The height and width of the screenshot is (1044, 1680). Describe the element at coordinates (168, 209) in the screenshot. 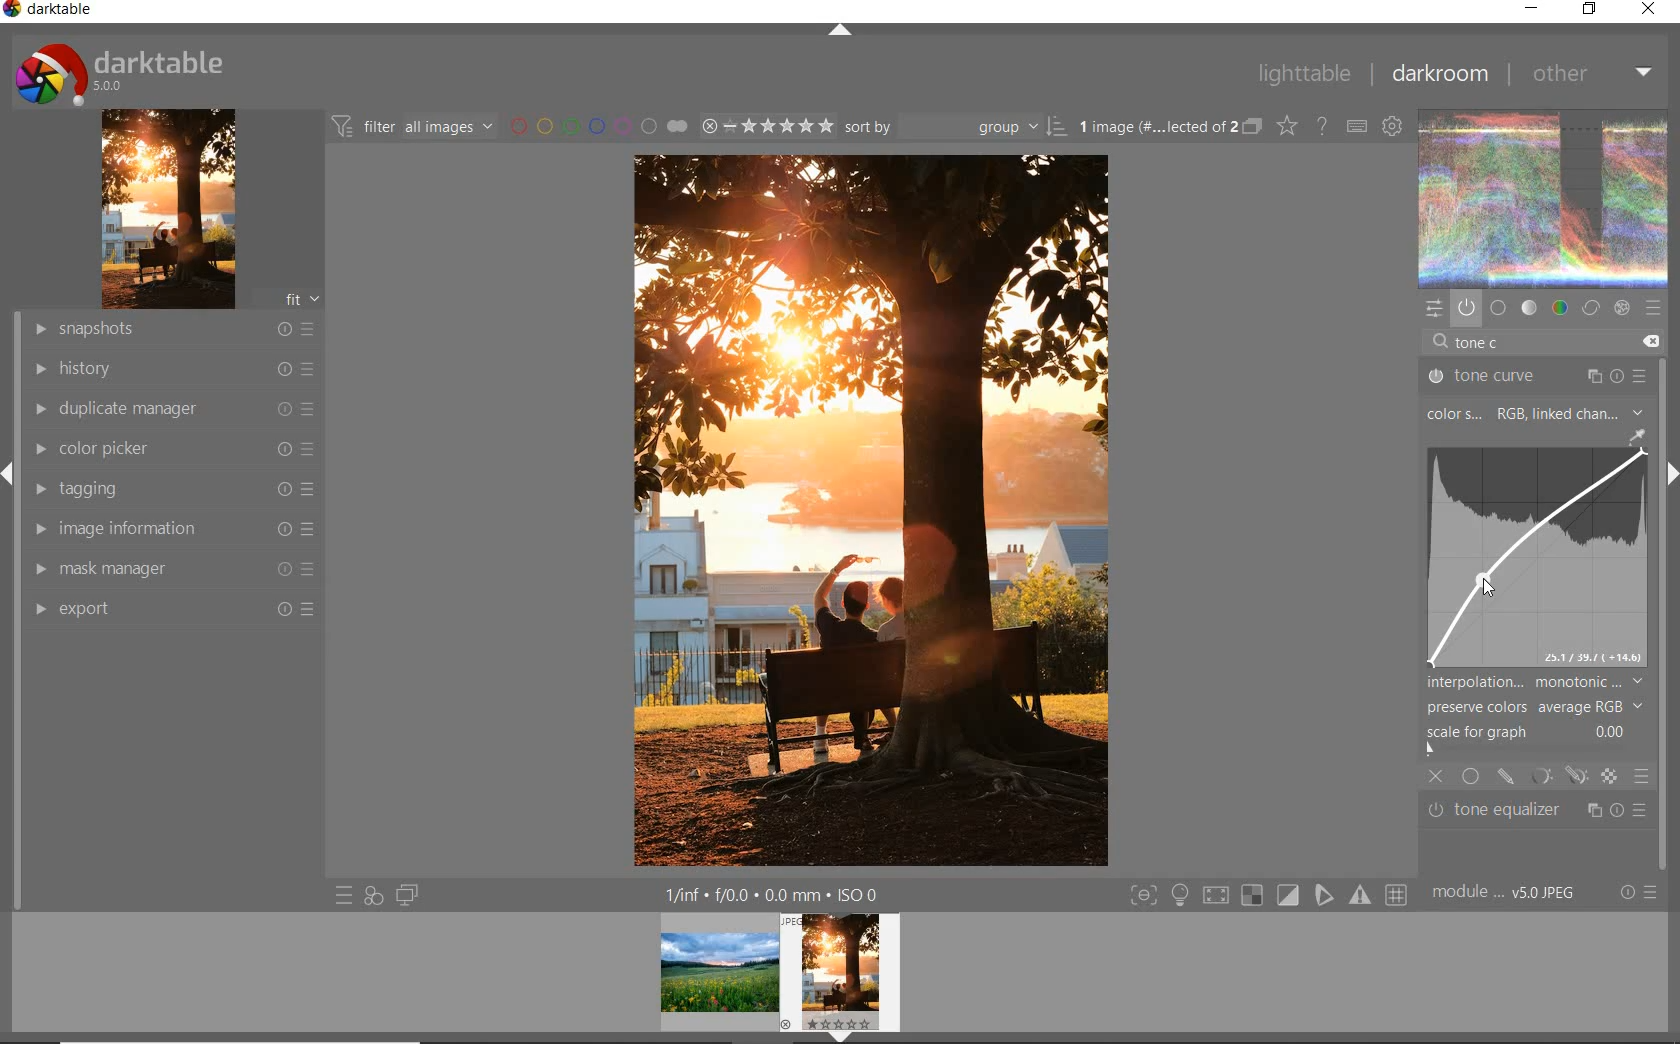

I see `image` at that location.